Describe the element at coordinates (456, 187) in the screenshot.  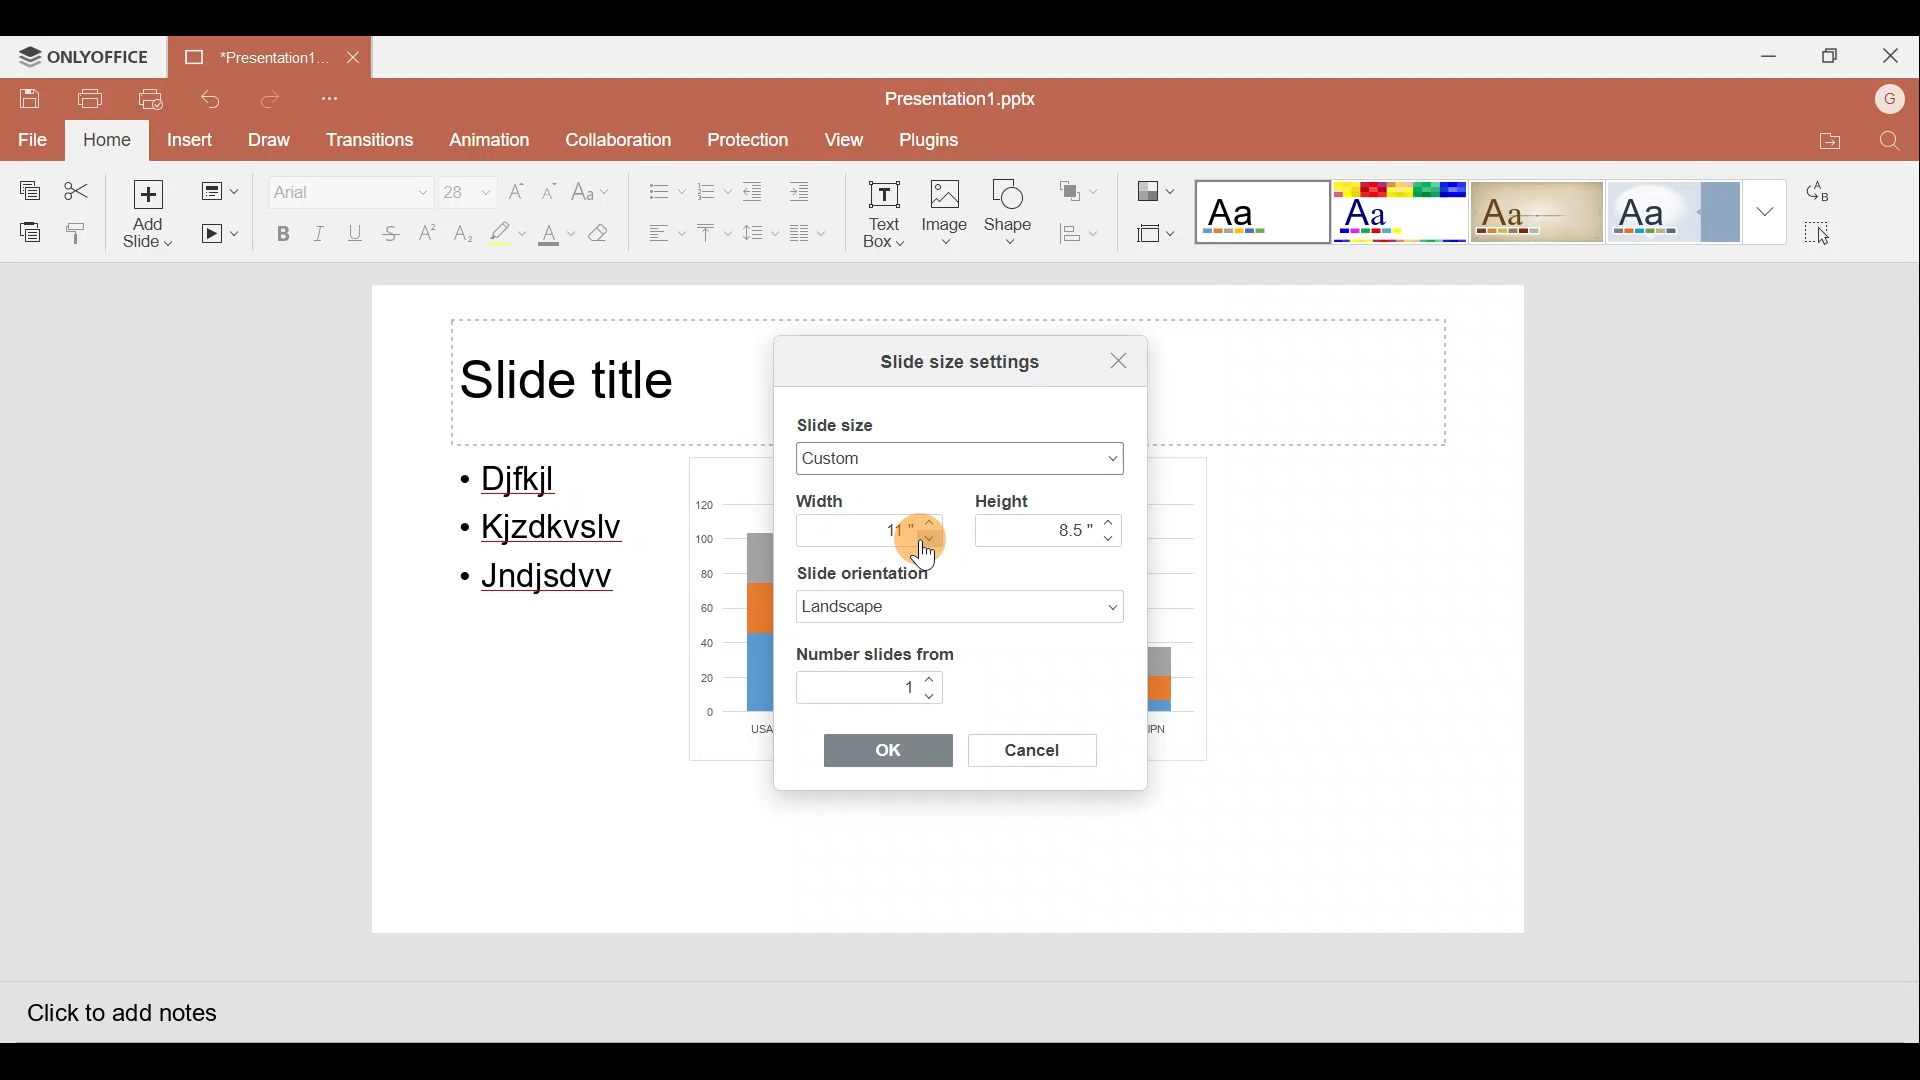
I see `Font size` at that location.